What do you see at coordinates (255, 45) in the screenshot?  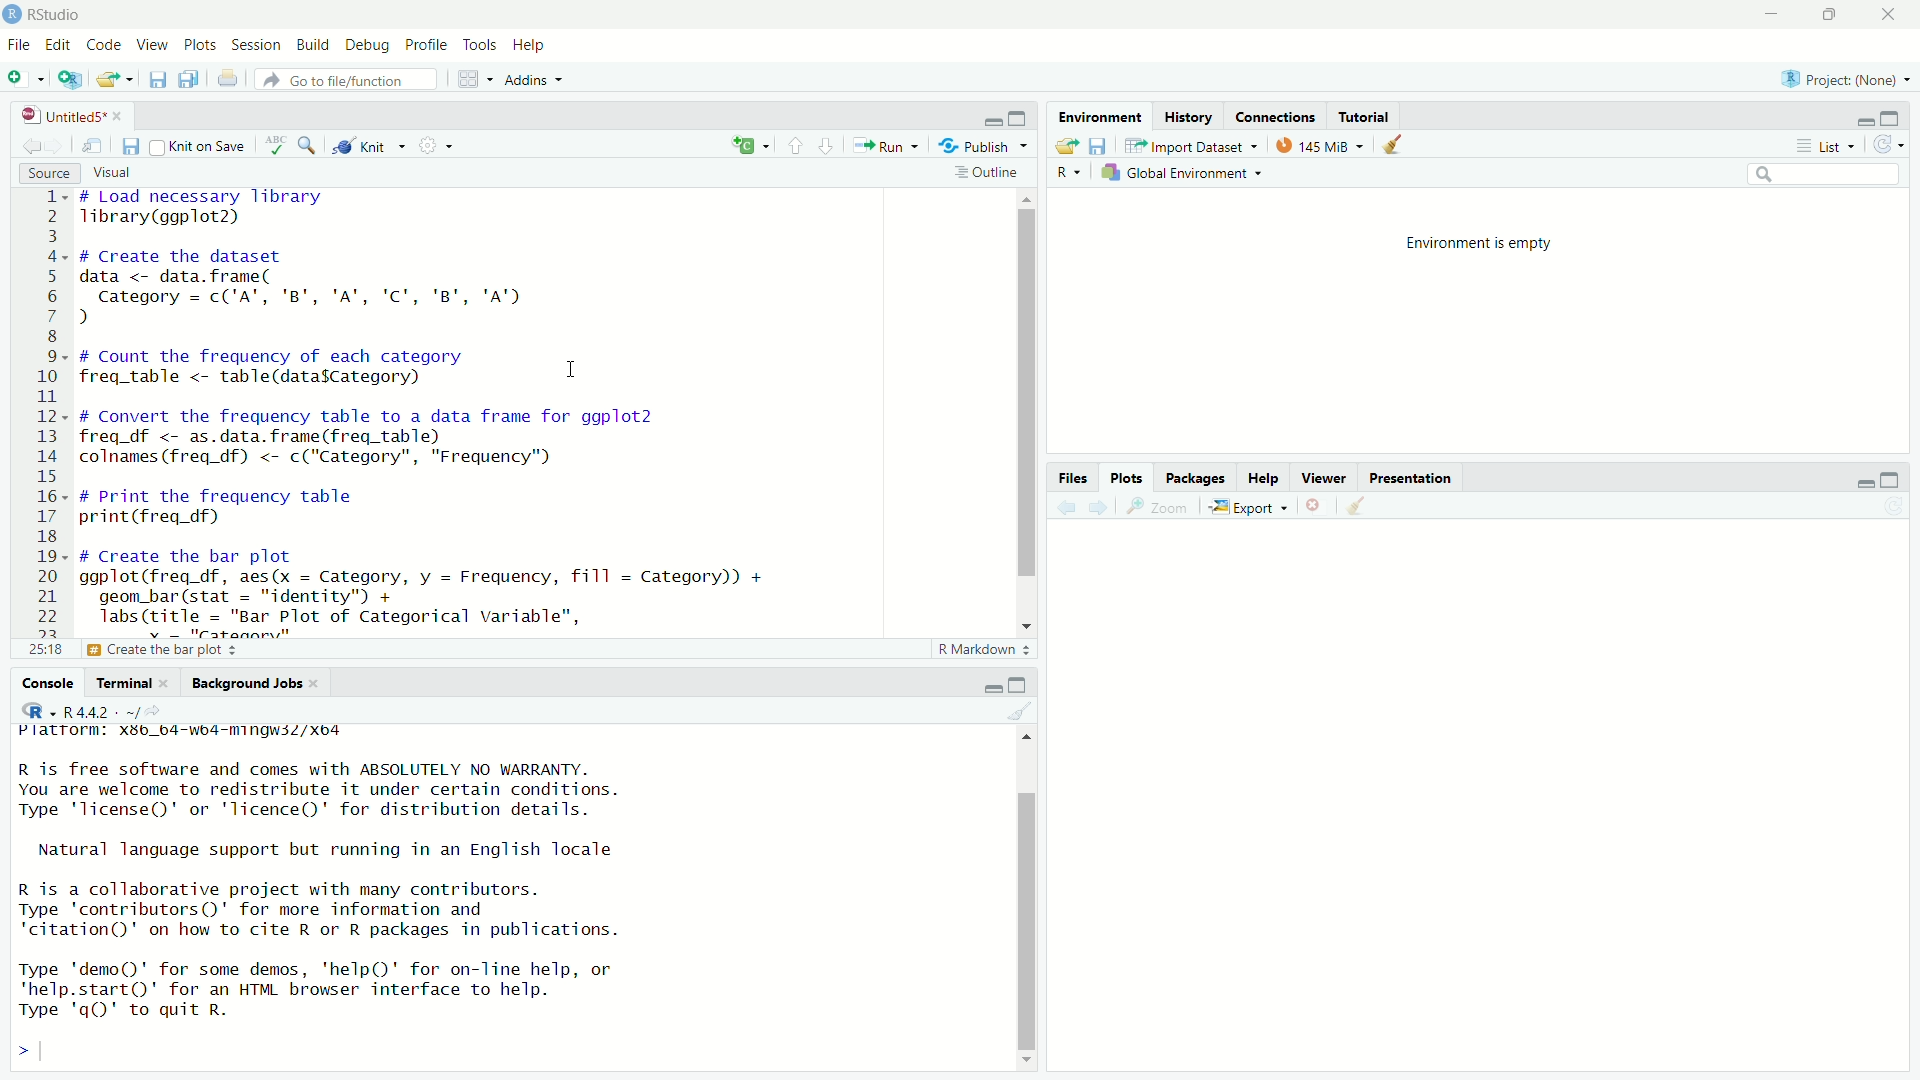 I see `sessions` at bounding box center [255, 45].